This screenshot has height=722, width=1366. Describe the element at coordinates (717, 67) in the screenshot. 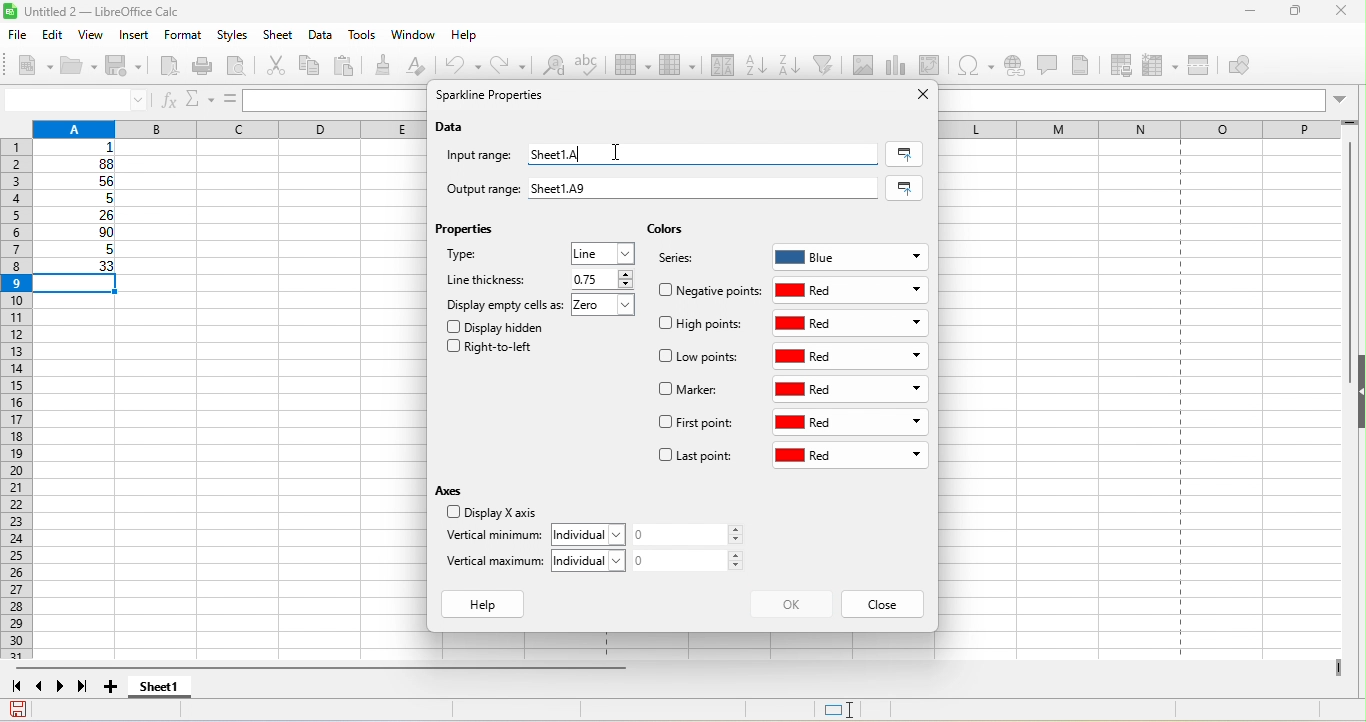

I see `sort` at that location.